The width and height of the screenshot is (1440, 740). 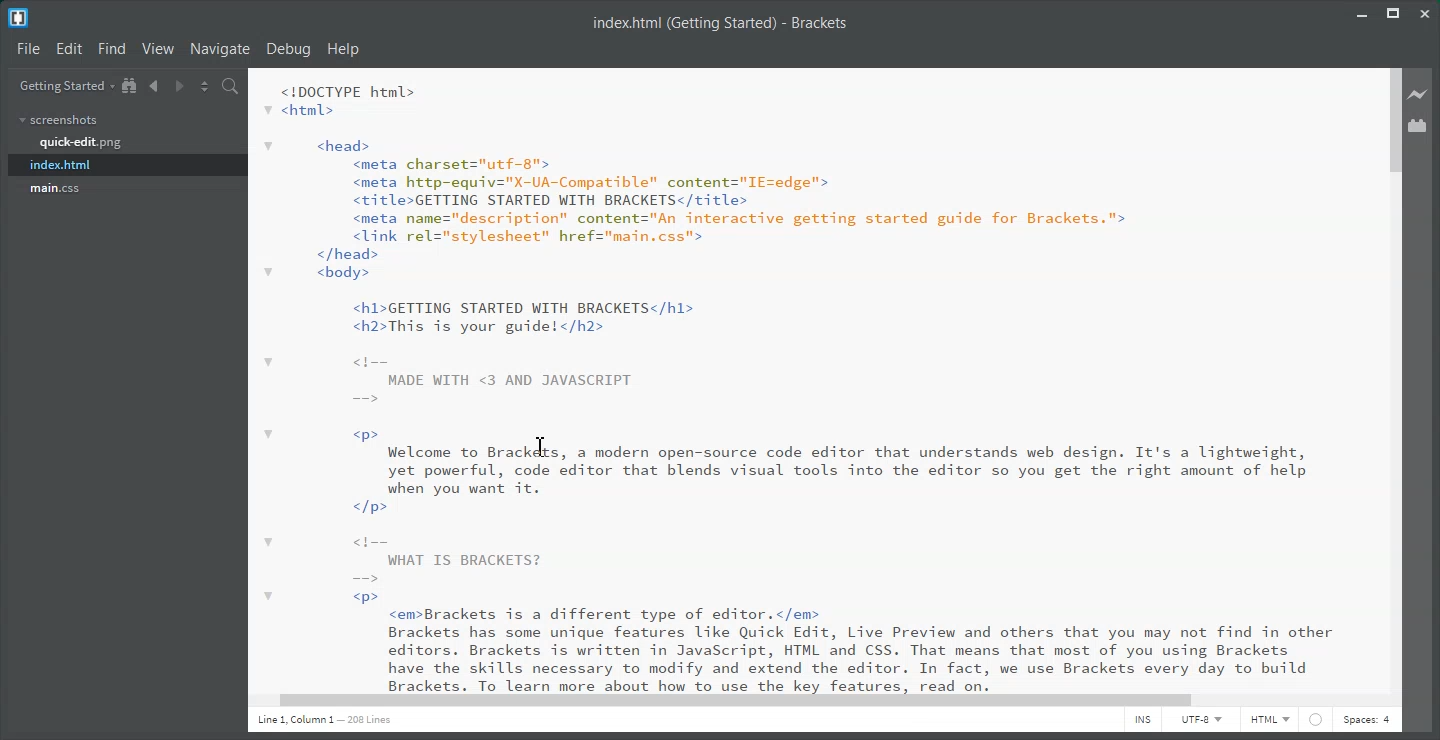 I want to click on Help, so click(x=343, y=49).